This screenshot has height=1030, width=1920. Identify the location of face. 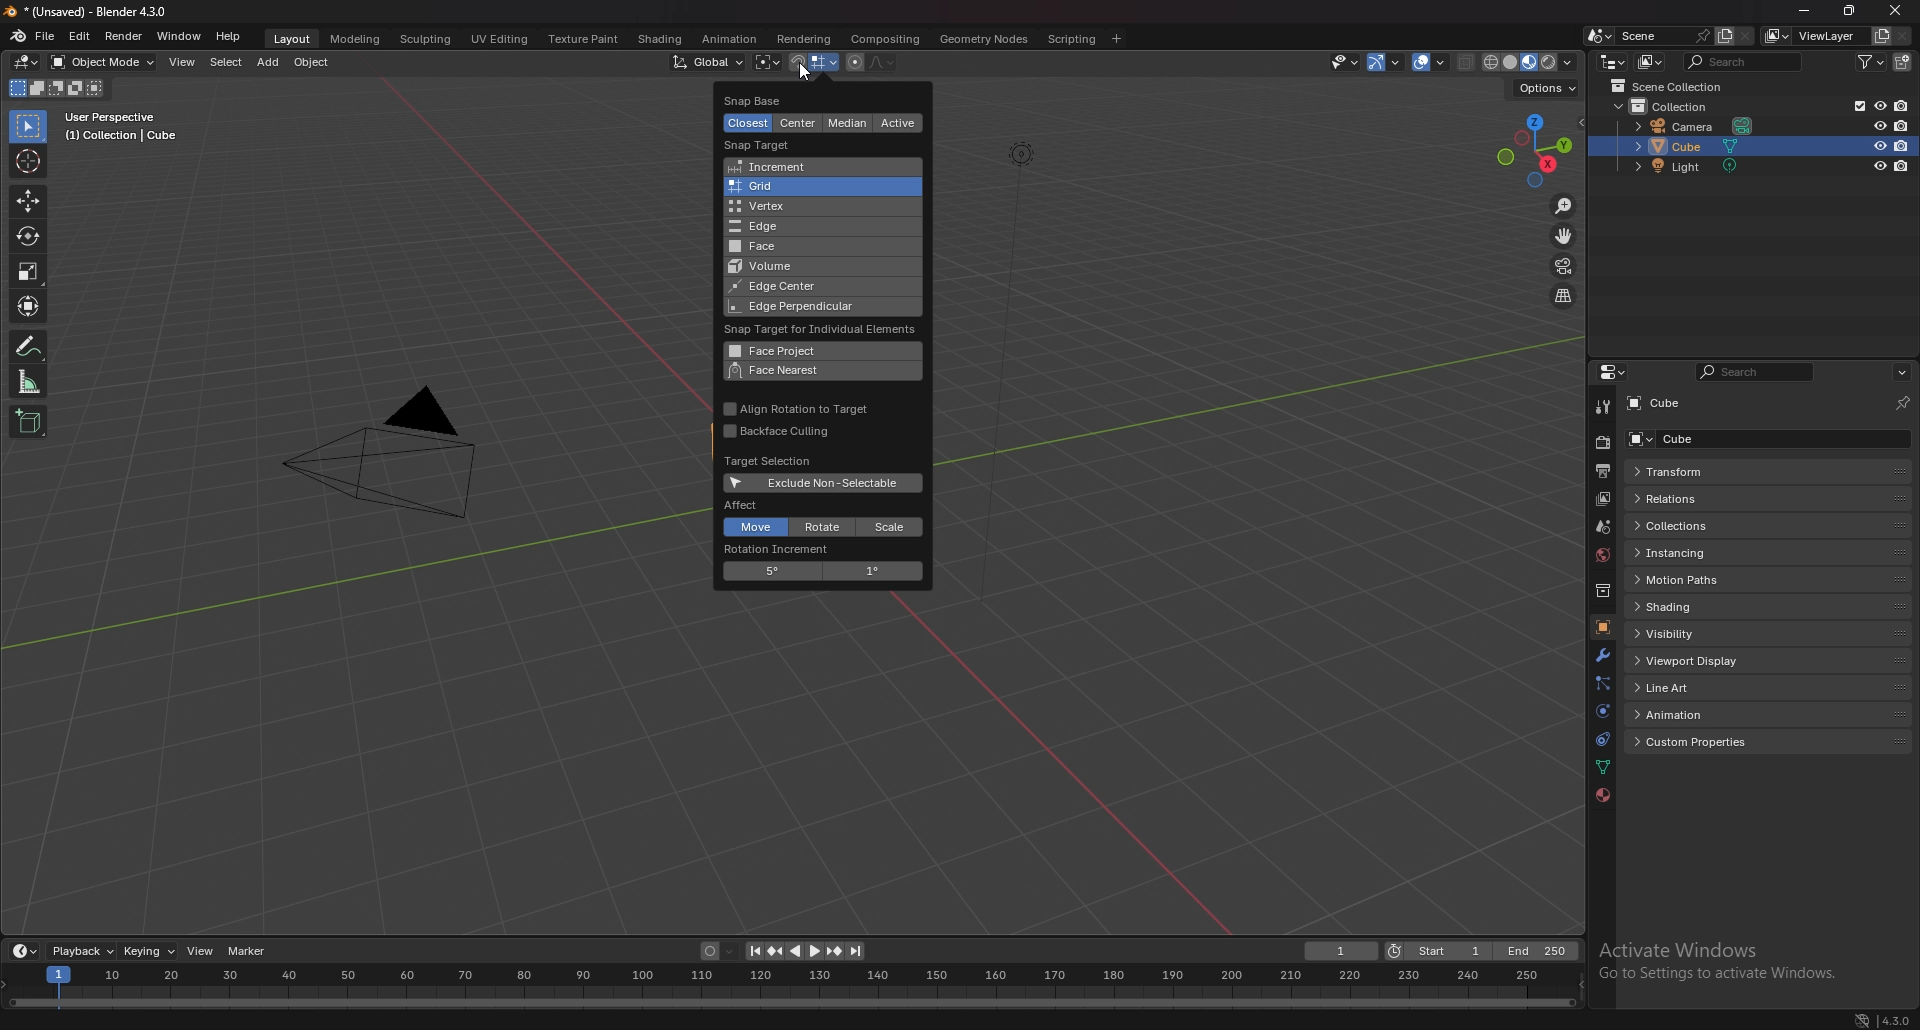
(810, 245).